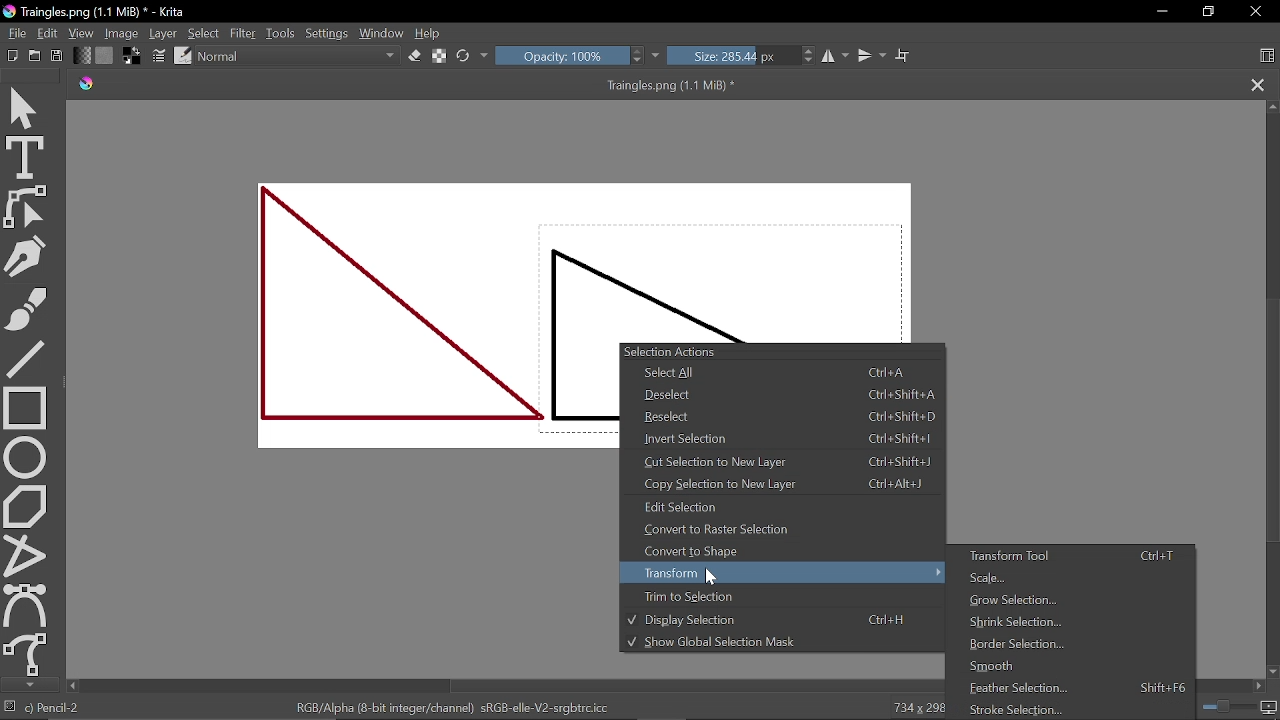  Describe the element at coordinates (1061, 668) in the screenshot. I see `Smooth` at that location.